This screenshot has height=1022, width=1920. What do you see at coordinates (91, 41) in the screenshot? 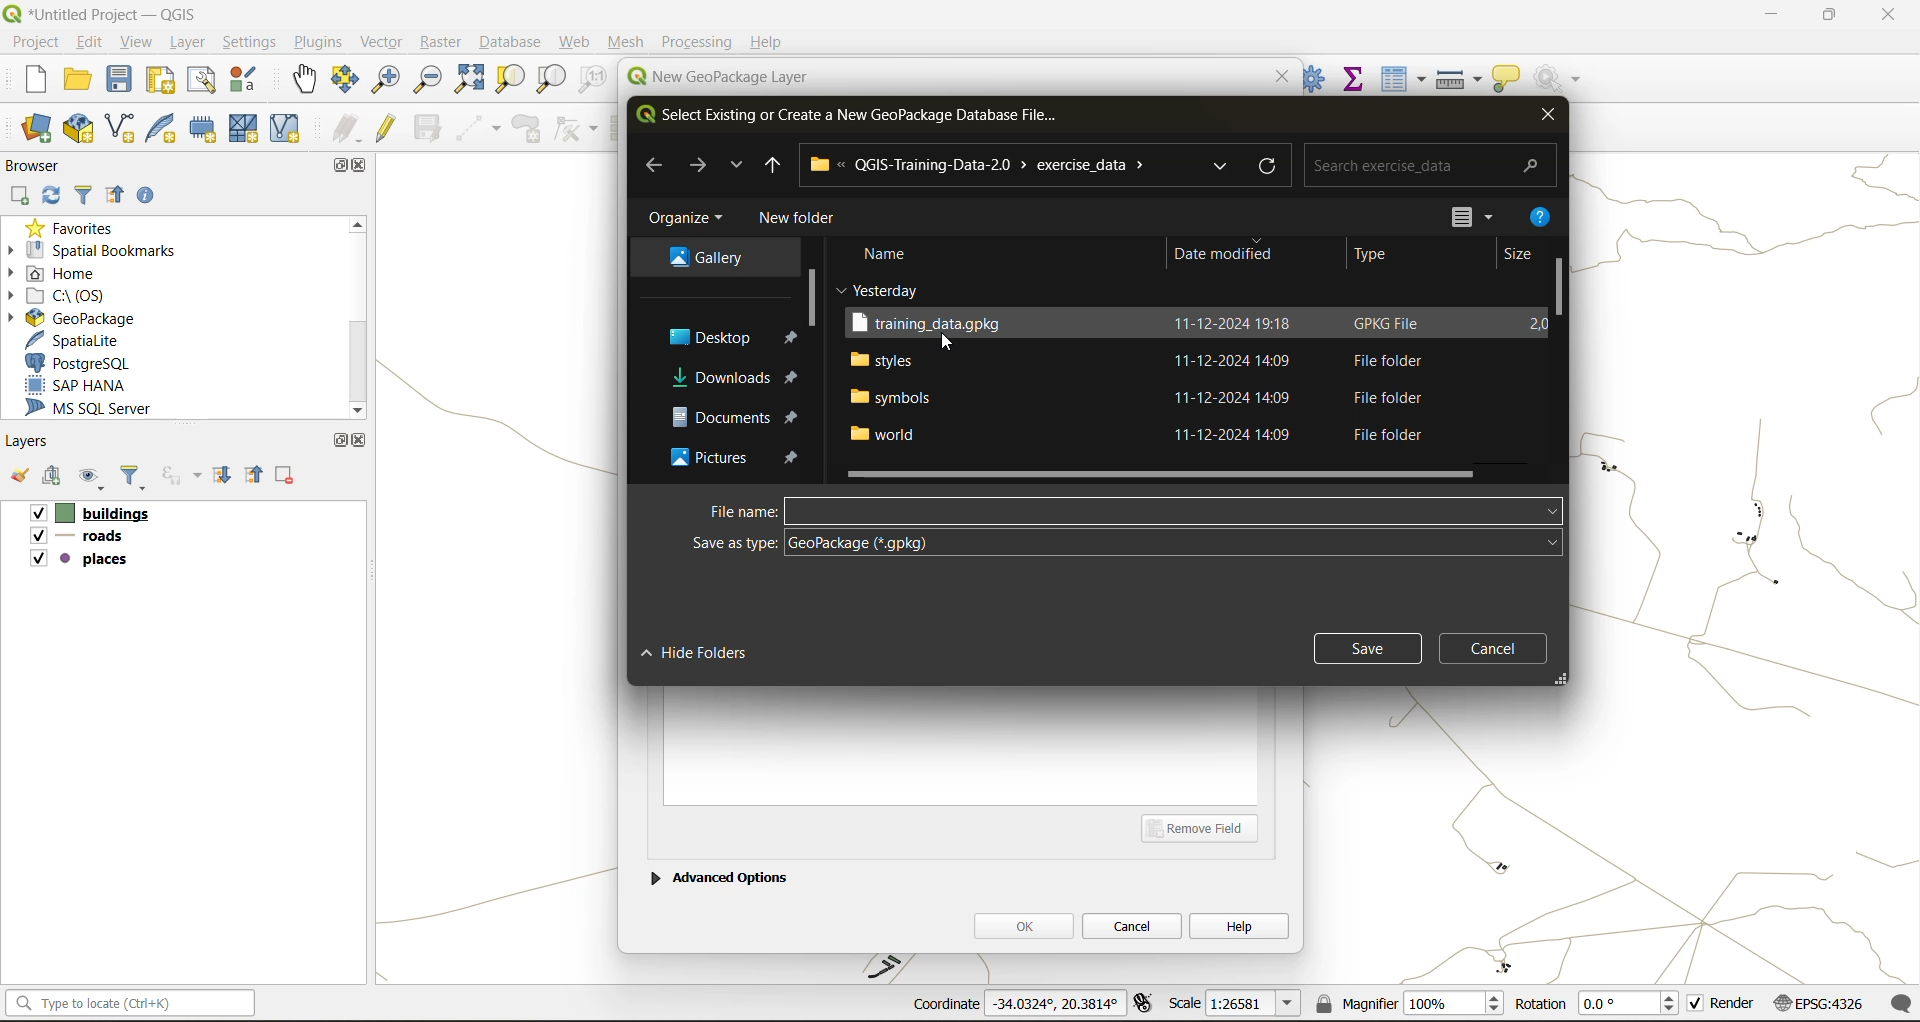
I see `edit` at bounding box center [91, 41].